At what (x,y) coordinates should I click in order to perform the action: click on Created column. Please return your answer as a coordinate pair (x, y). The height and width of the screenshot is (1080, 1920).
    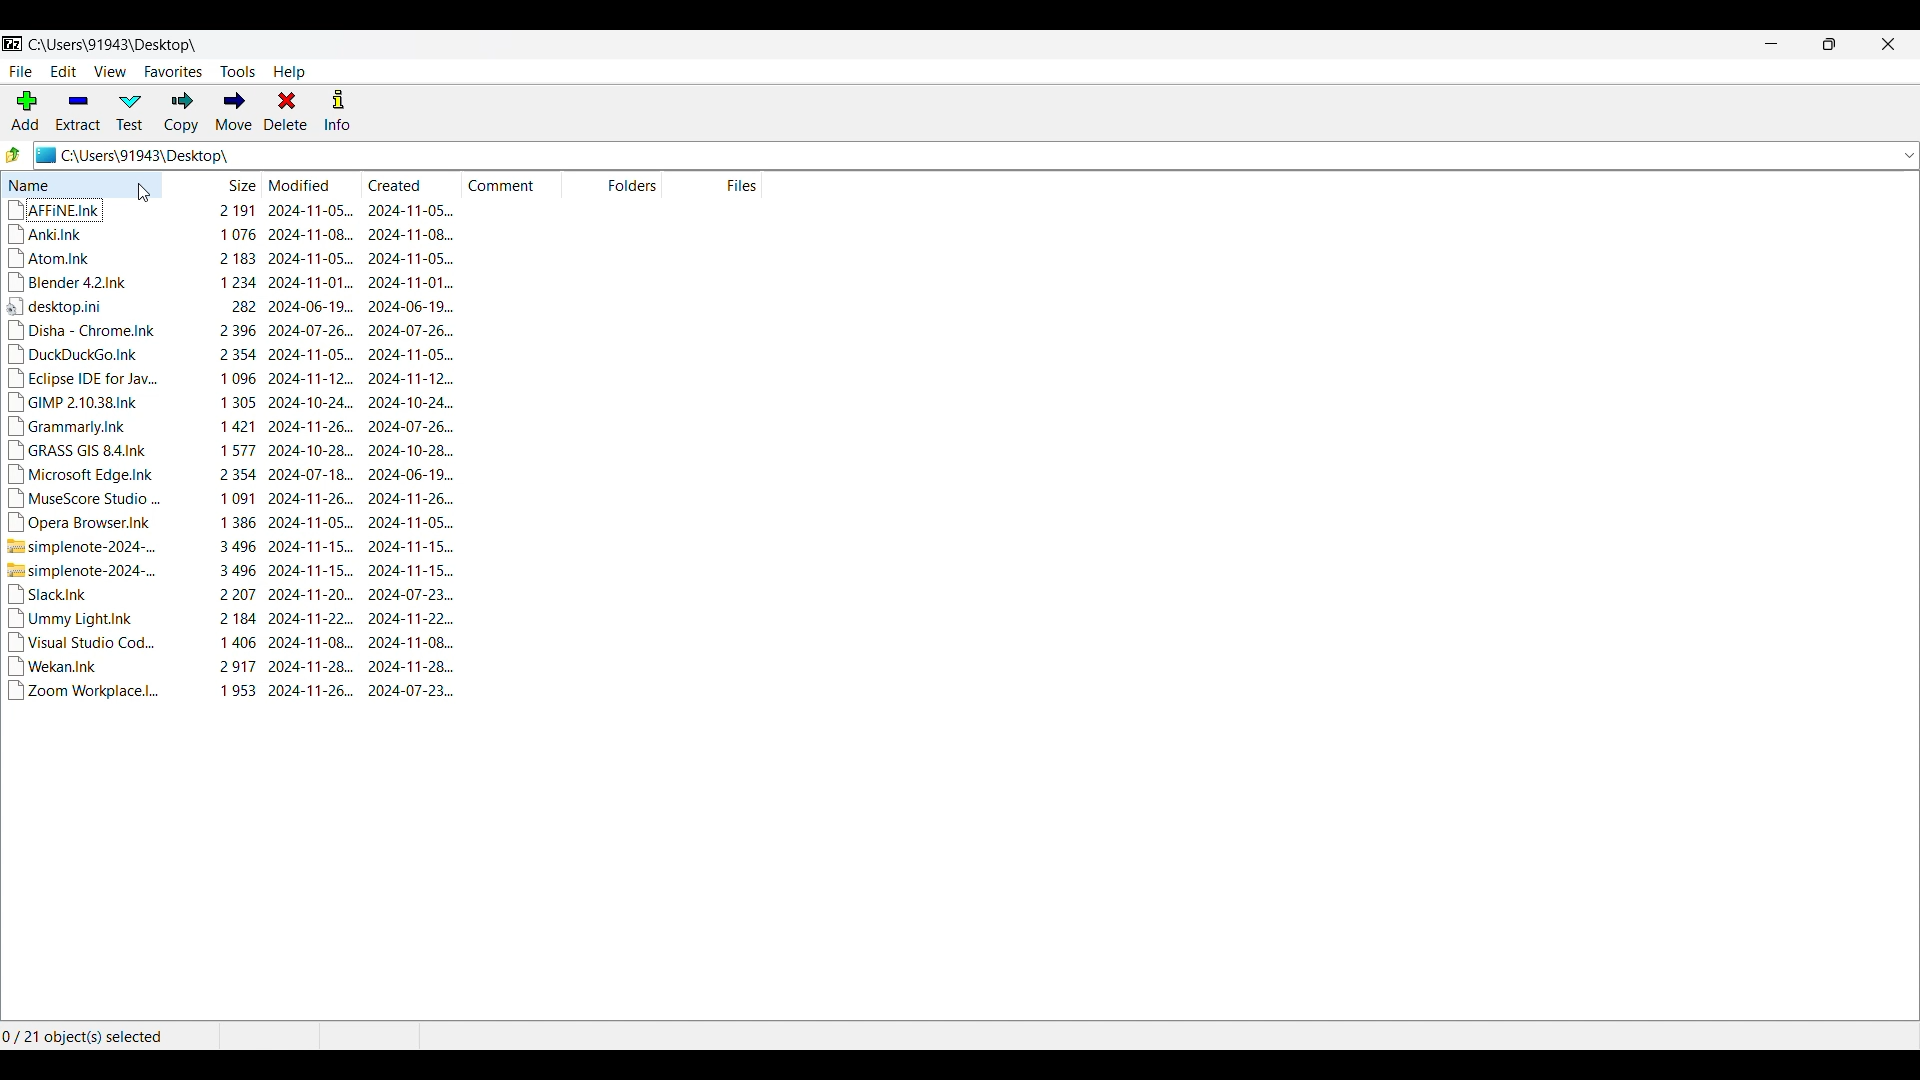
    Looking at the image, I should click on (402, 184).